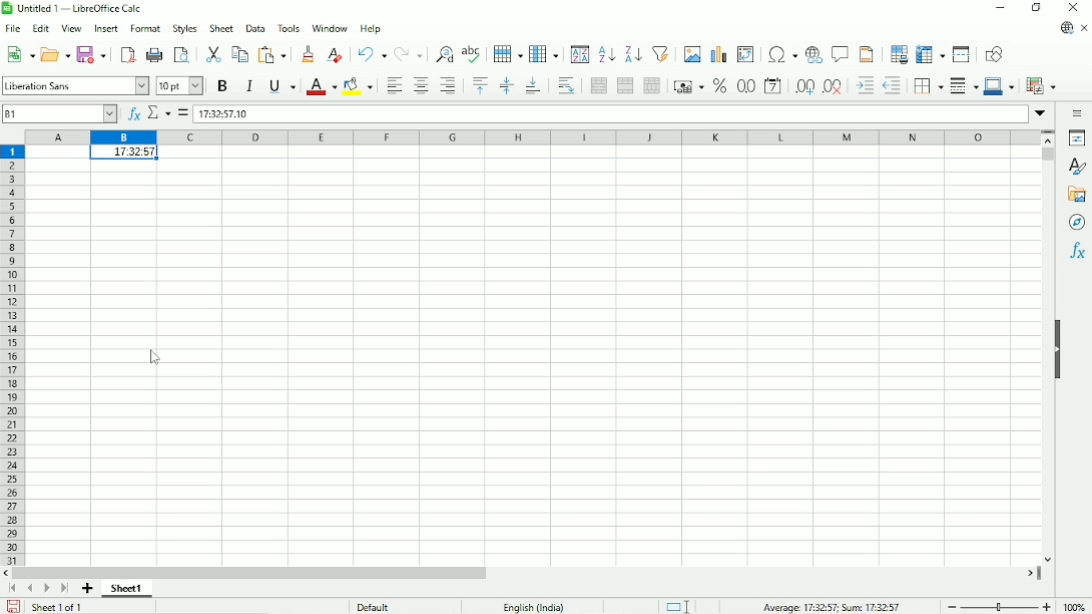 This screenshot has height=614, width=1092. What do you see at coordinates (1049, 154) in the screenshot?
I see `Vertical scrollbar` at bounding box center [1049, 154].